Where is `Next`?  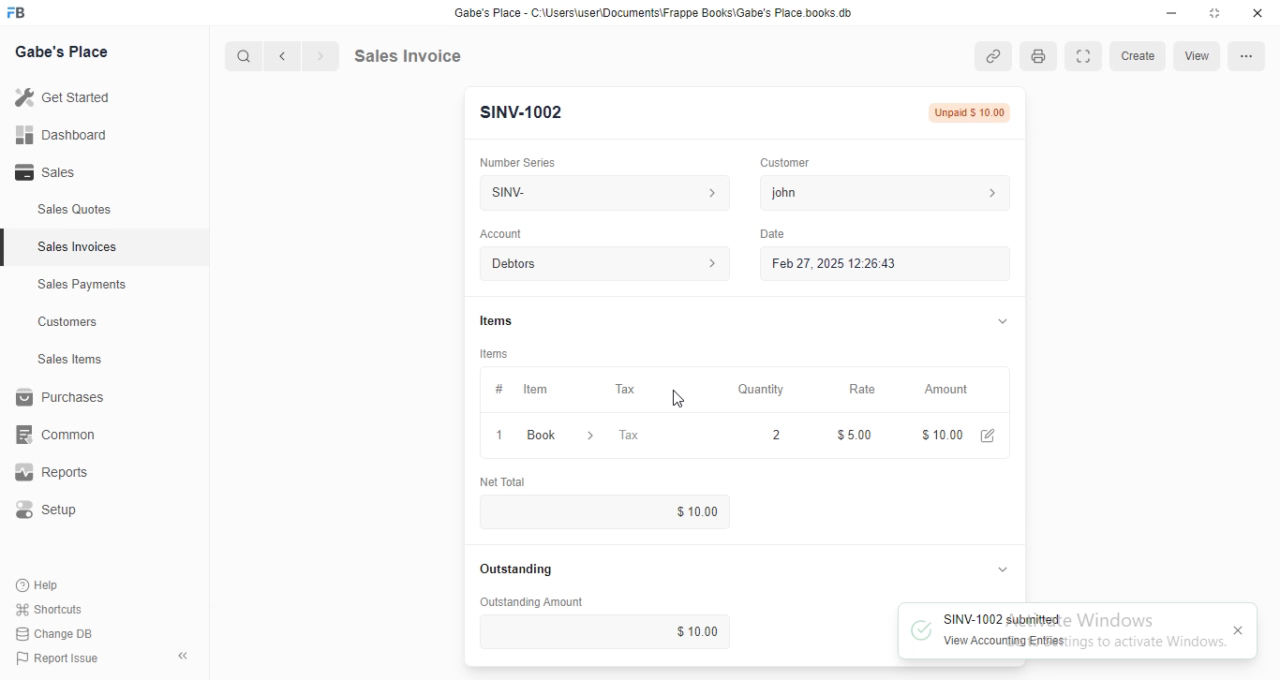
Next is located at coordinates (319, 54).